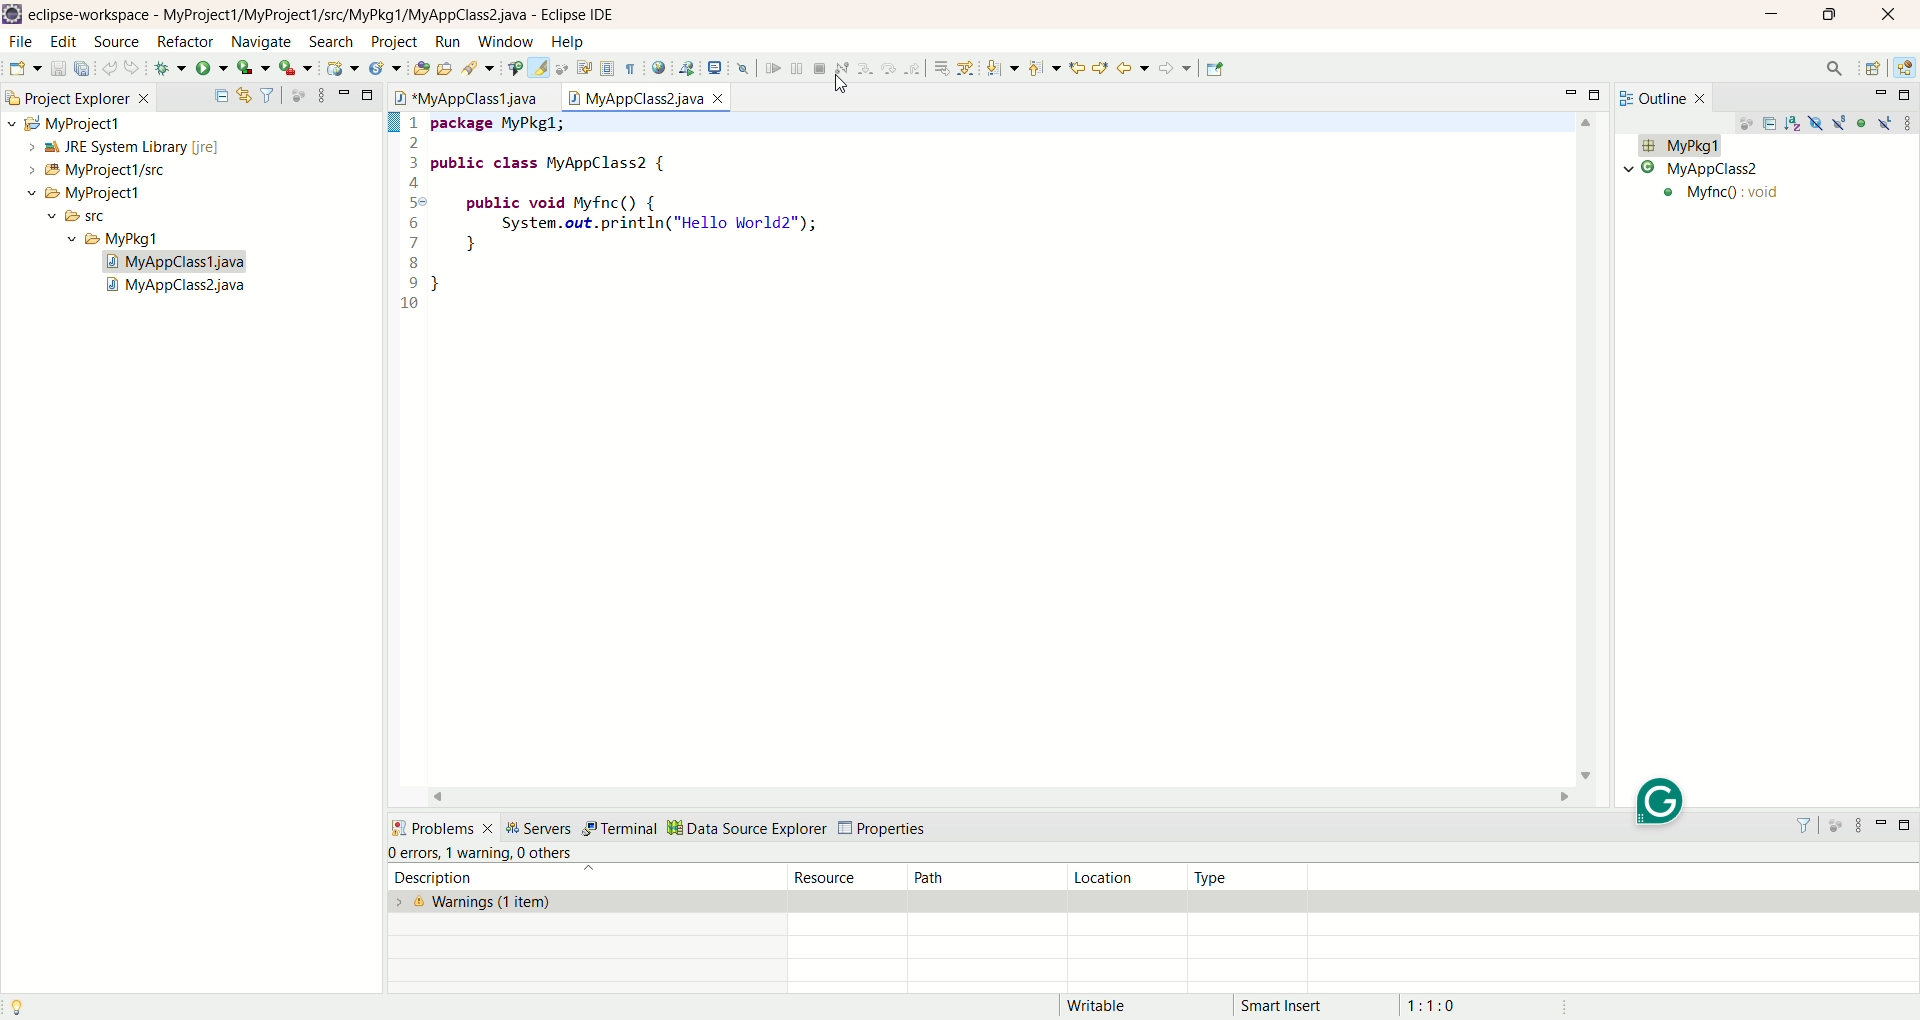 The width and height of the screenshot is (1920, 1020). I want to click on open task, so click(443, 69).